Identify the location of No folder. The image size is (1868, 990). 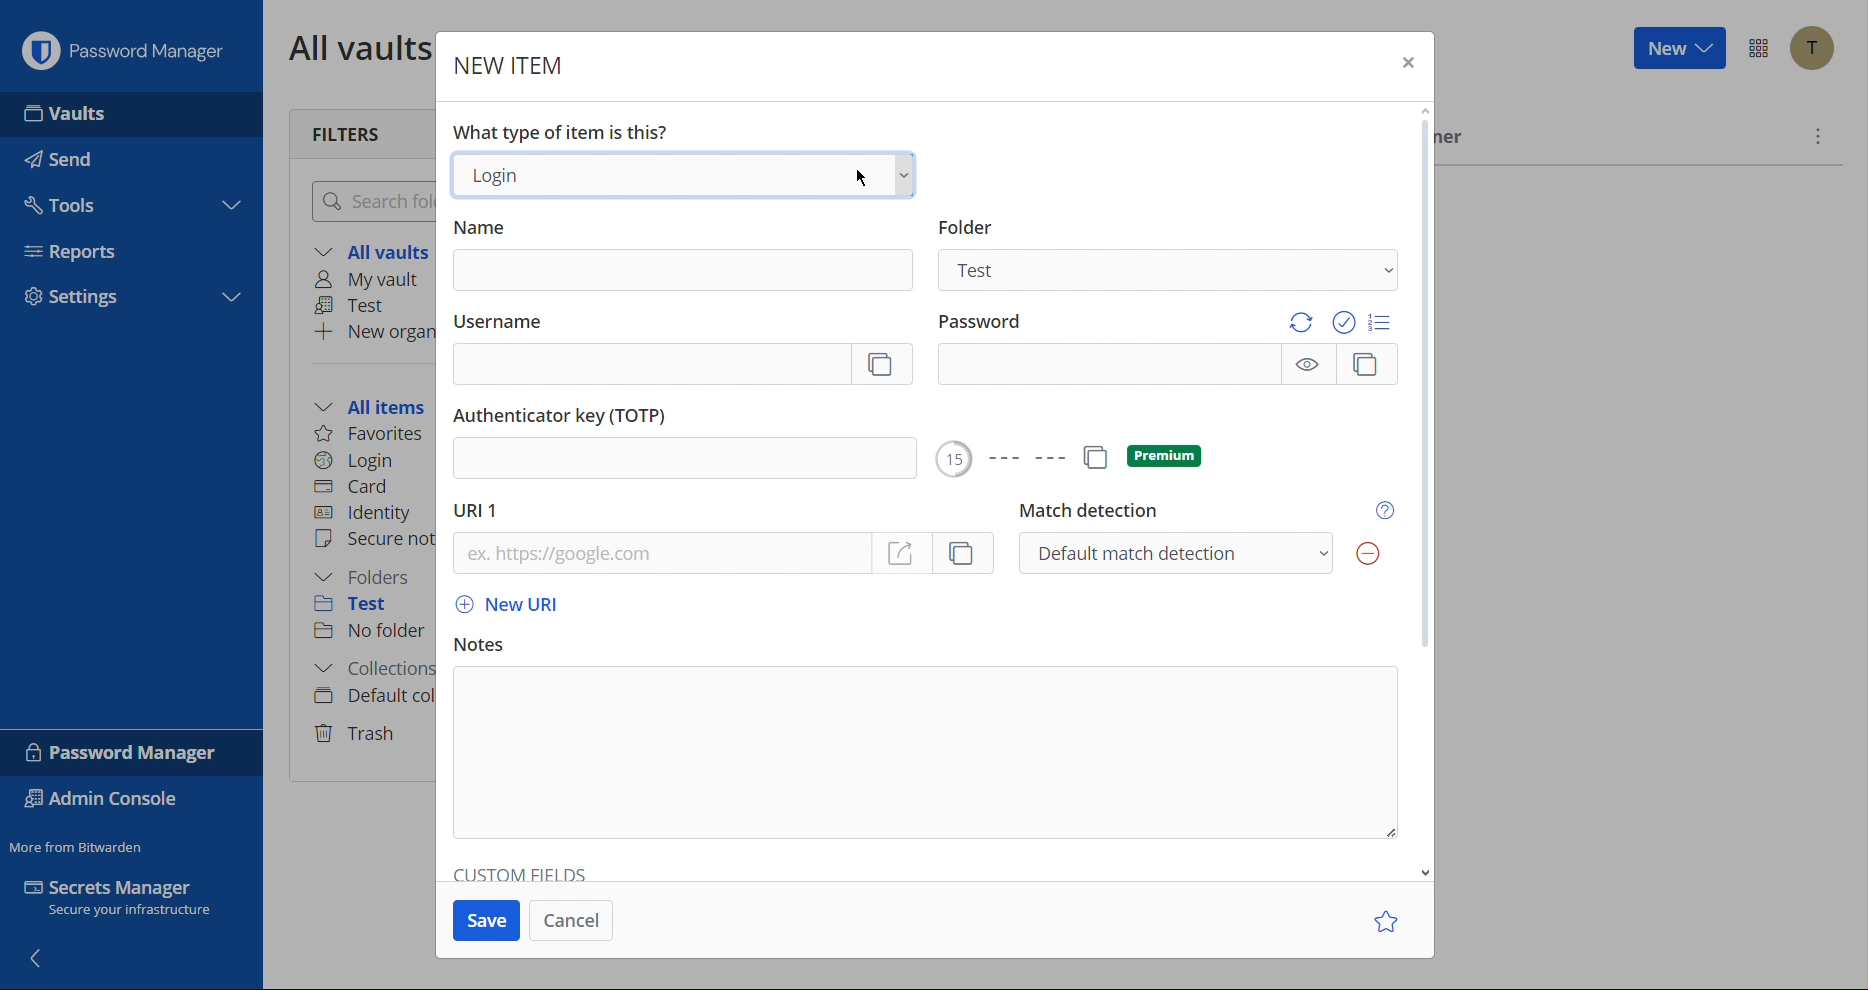
(379, 631).